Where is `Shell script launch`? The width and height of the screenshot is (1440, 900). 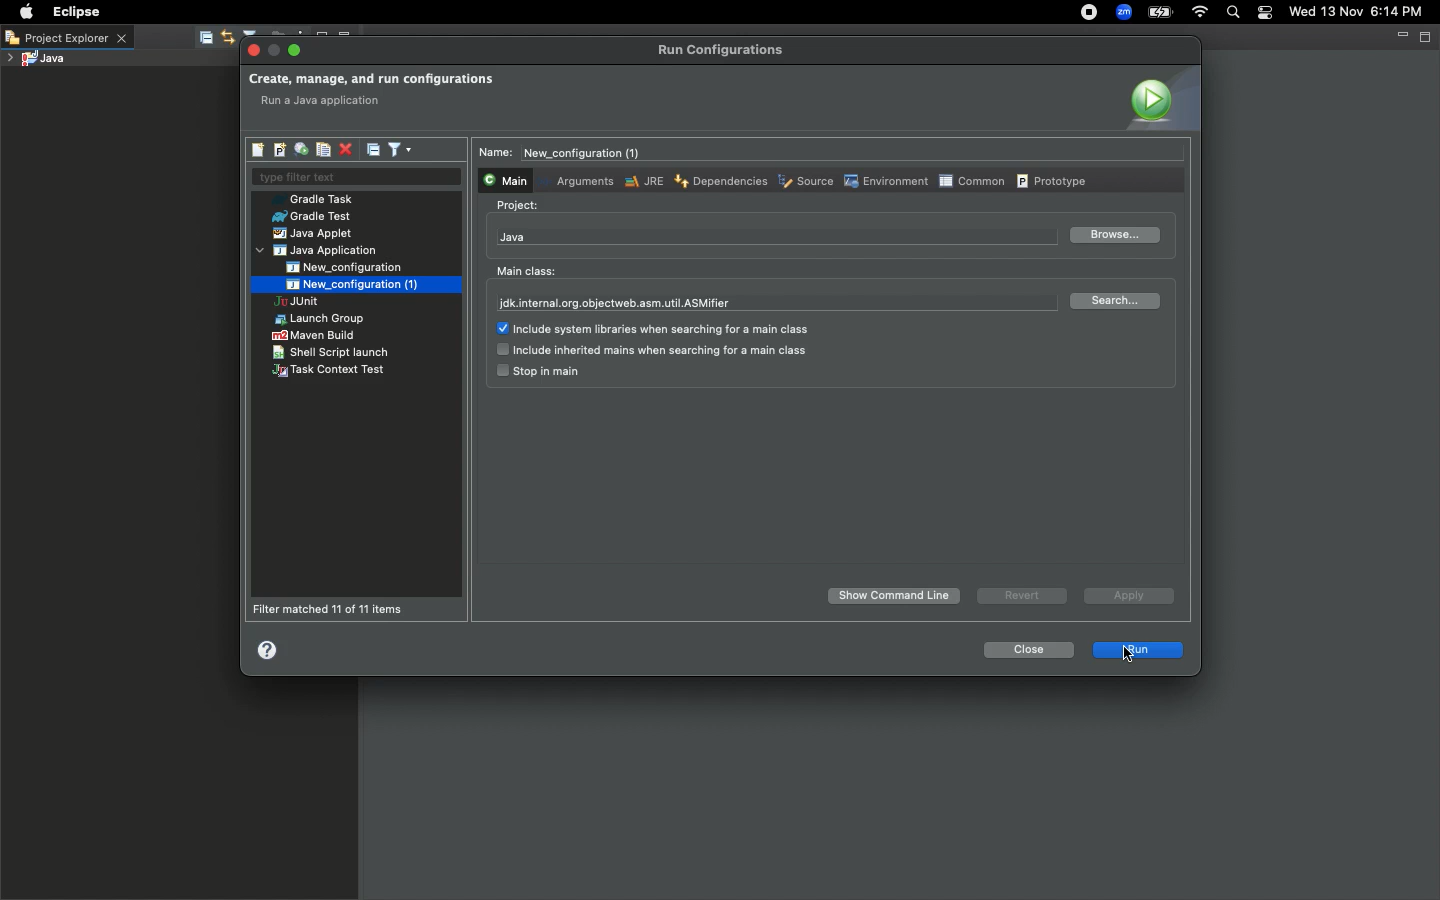
Shell script launch is located at coordinates (332, 352).